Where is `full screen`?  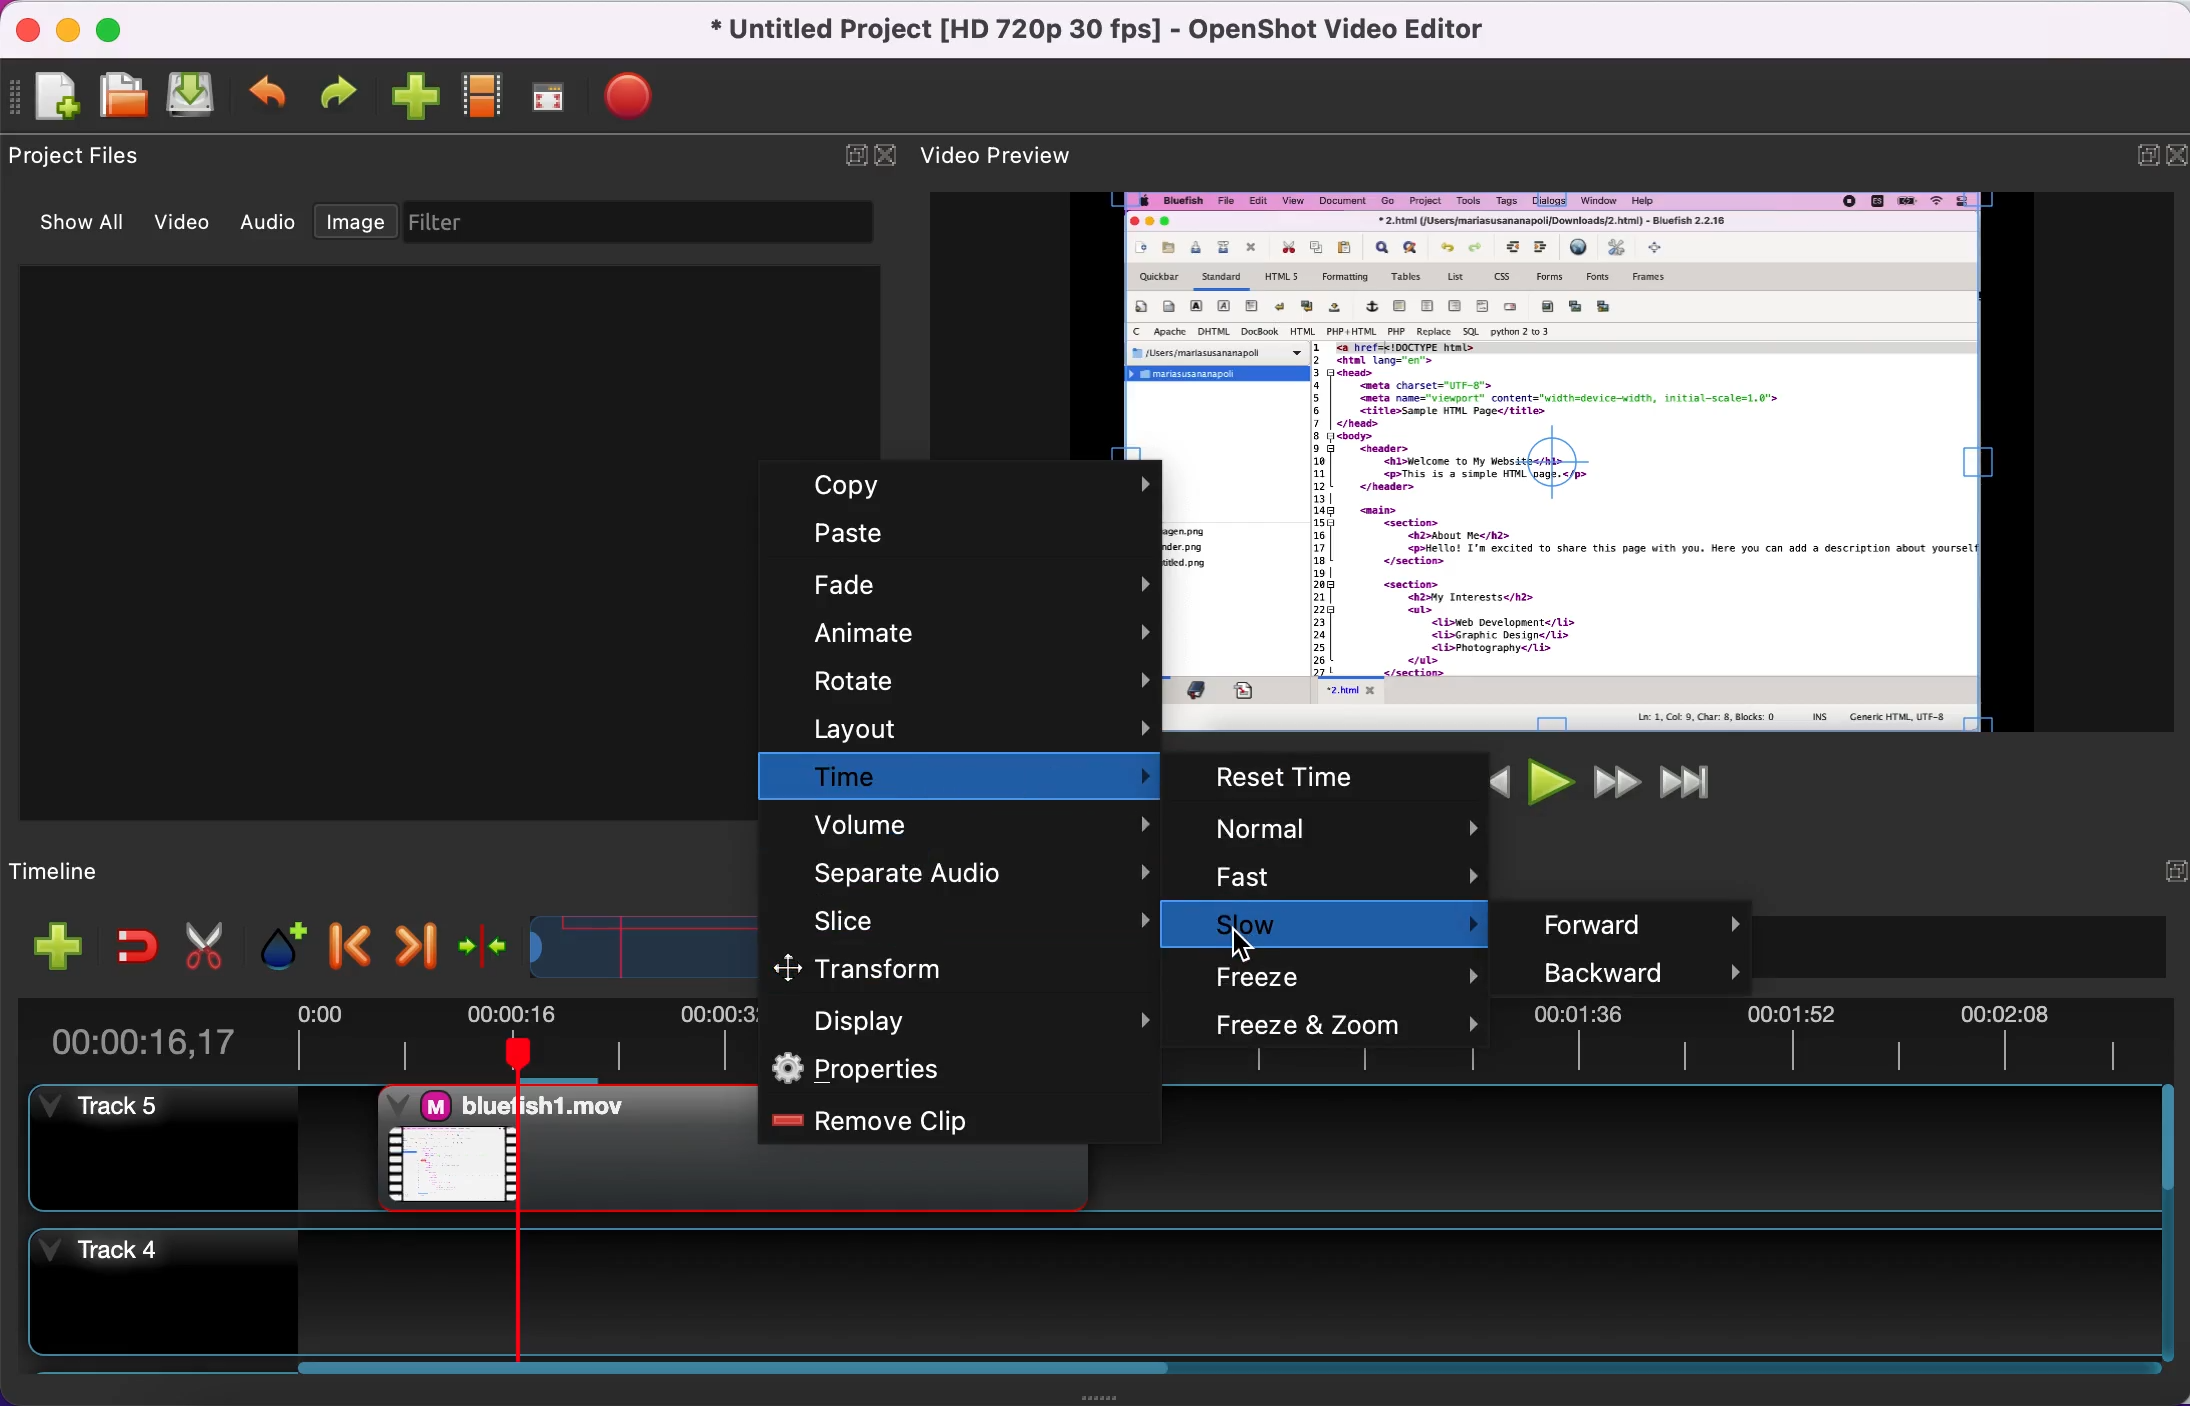 full screen is located at coordinates (558, 97).